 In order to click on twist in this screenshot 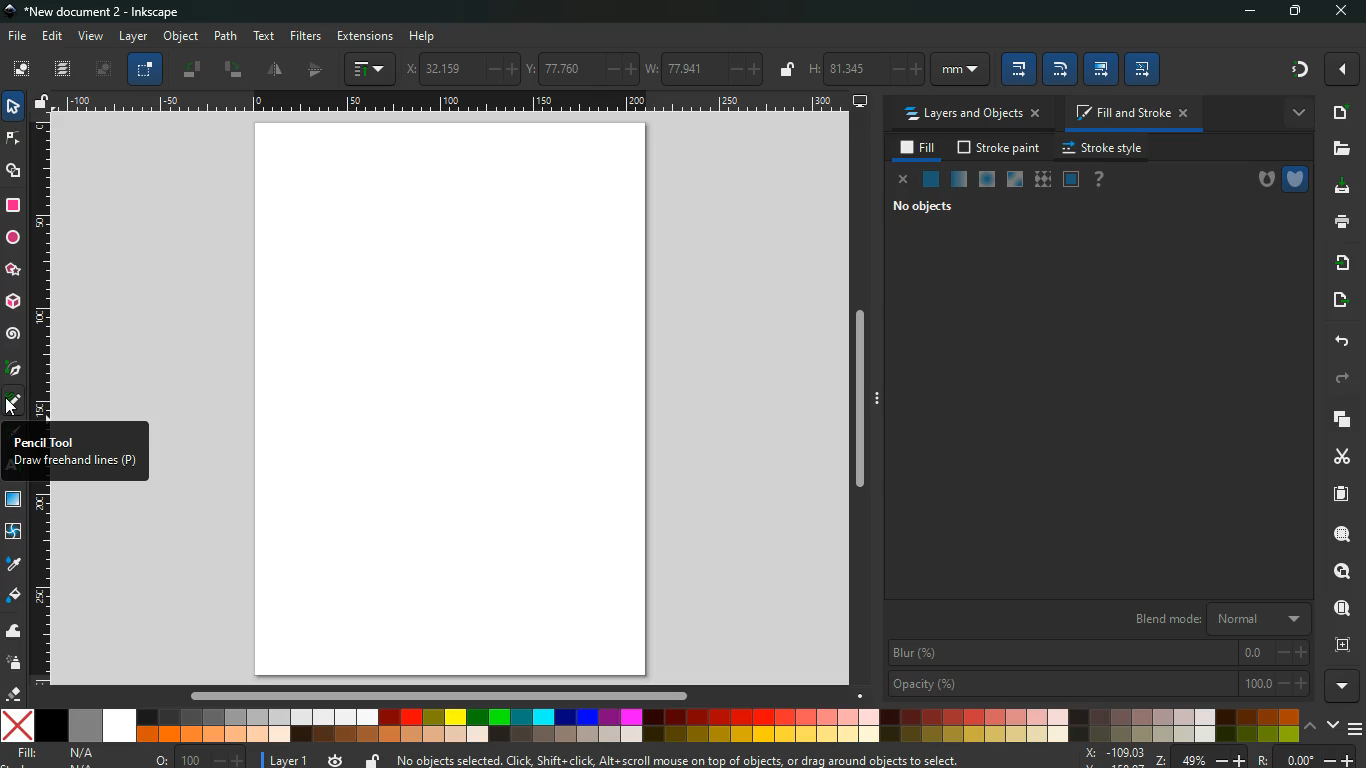, I will do `click(14, 533)`.